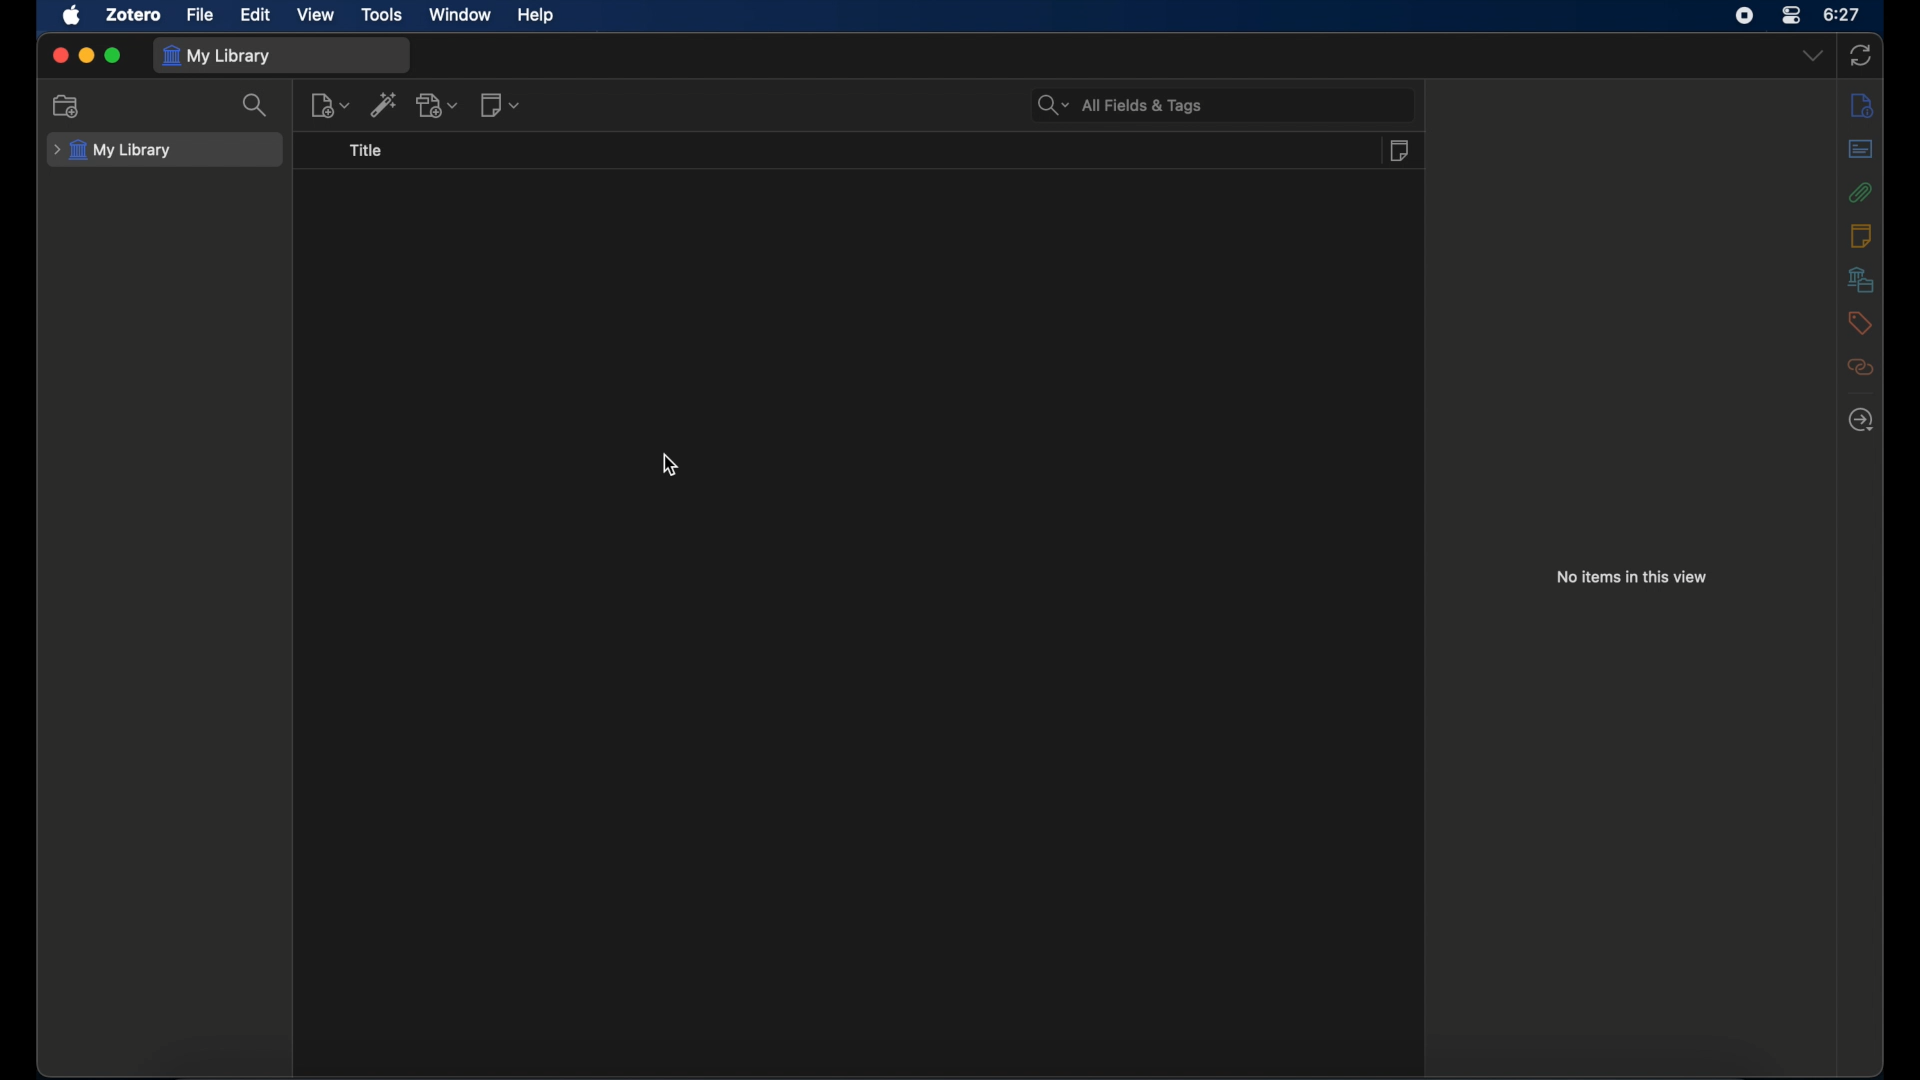  What do you see at coordinates (113, 150) in the screenshot?
I see `my library` at bounding box center [113, 150].